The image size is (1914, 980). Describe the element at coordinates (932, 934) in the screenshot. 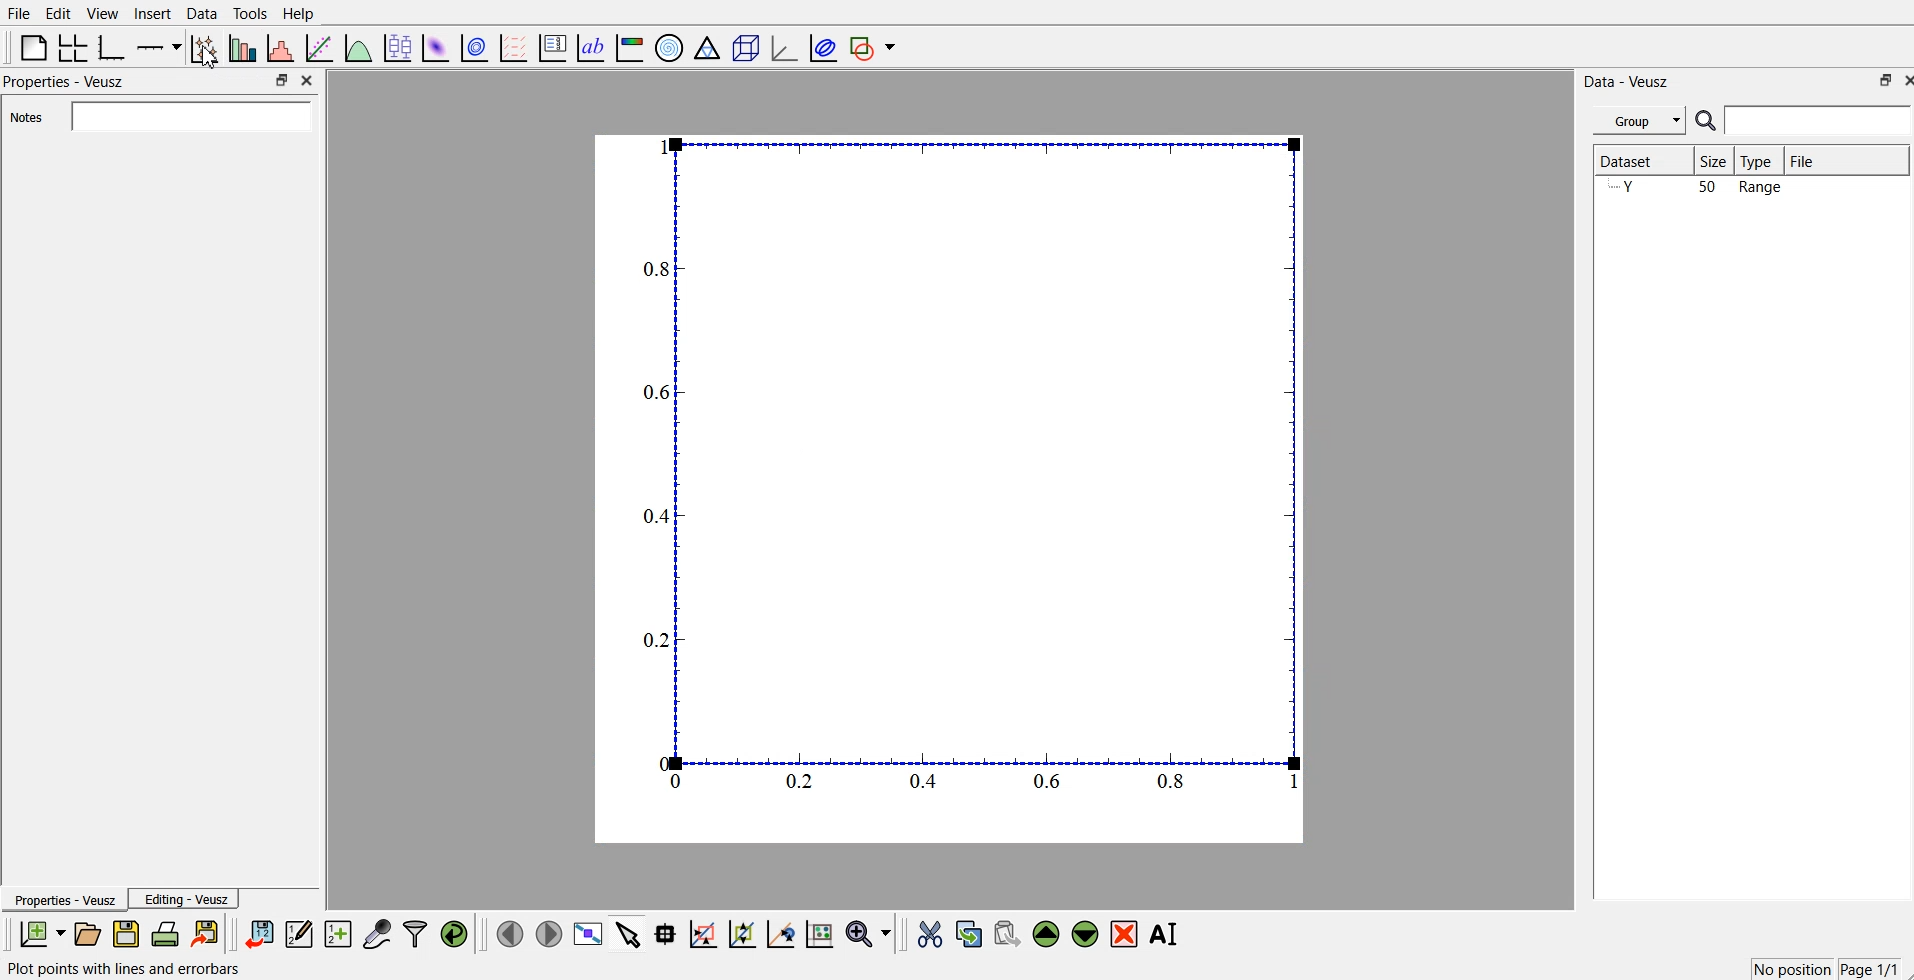

I see `cut the selected widgets` at that location.